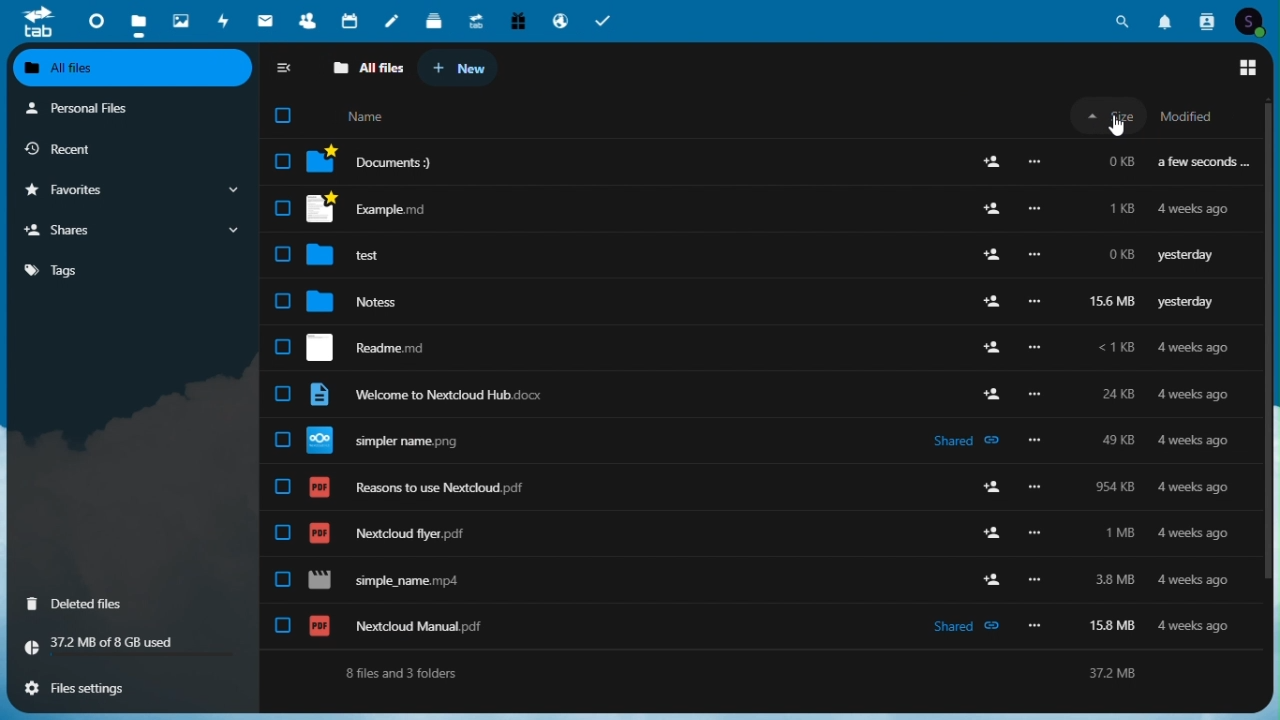  Describe the element at coordinates (121, 146) in the screenshot. I see `recent` at that location.